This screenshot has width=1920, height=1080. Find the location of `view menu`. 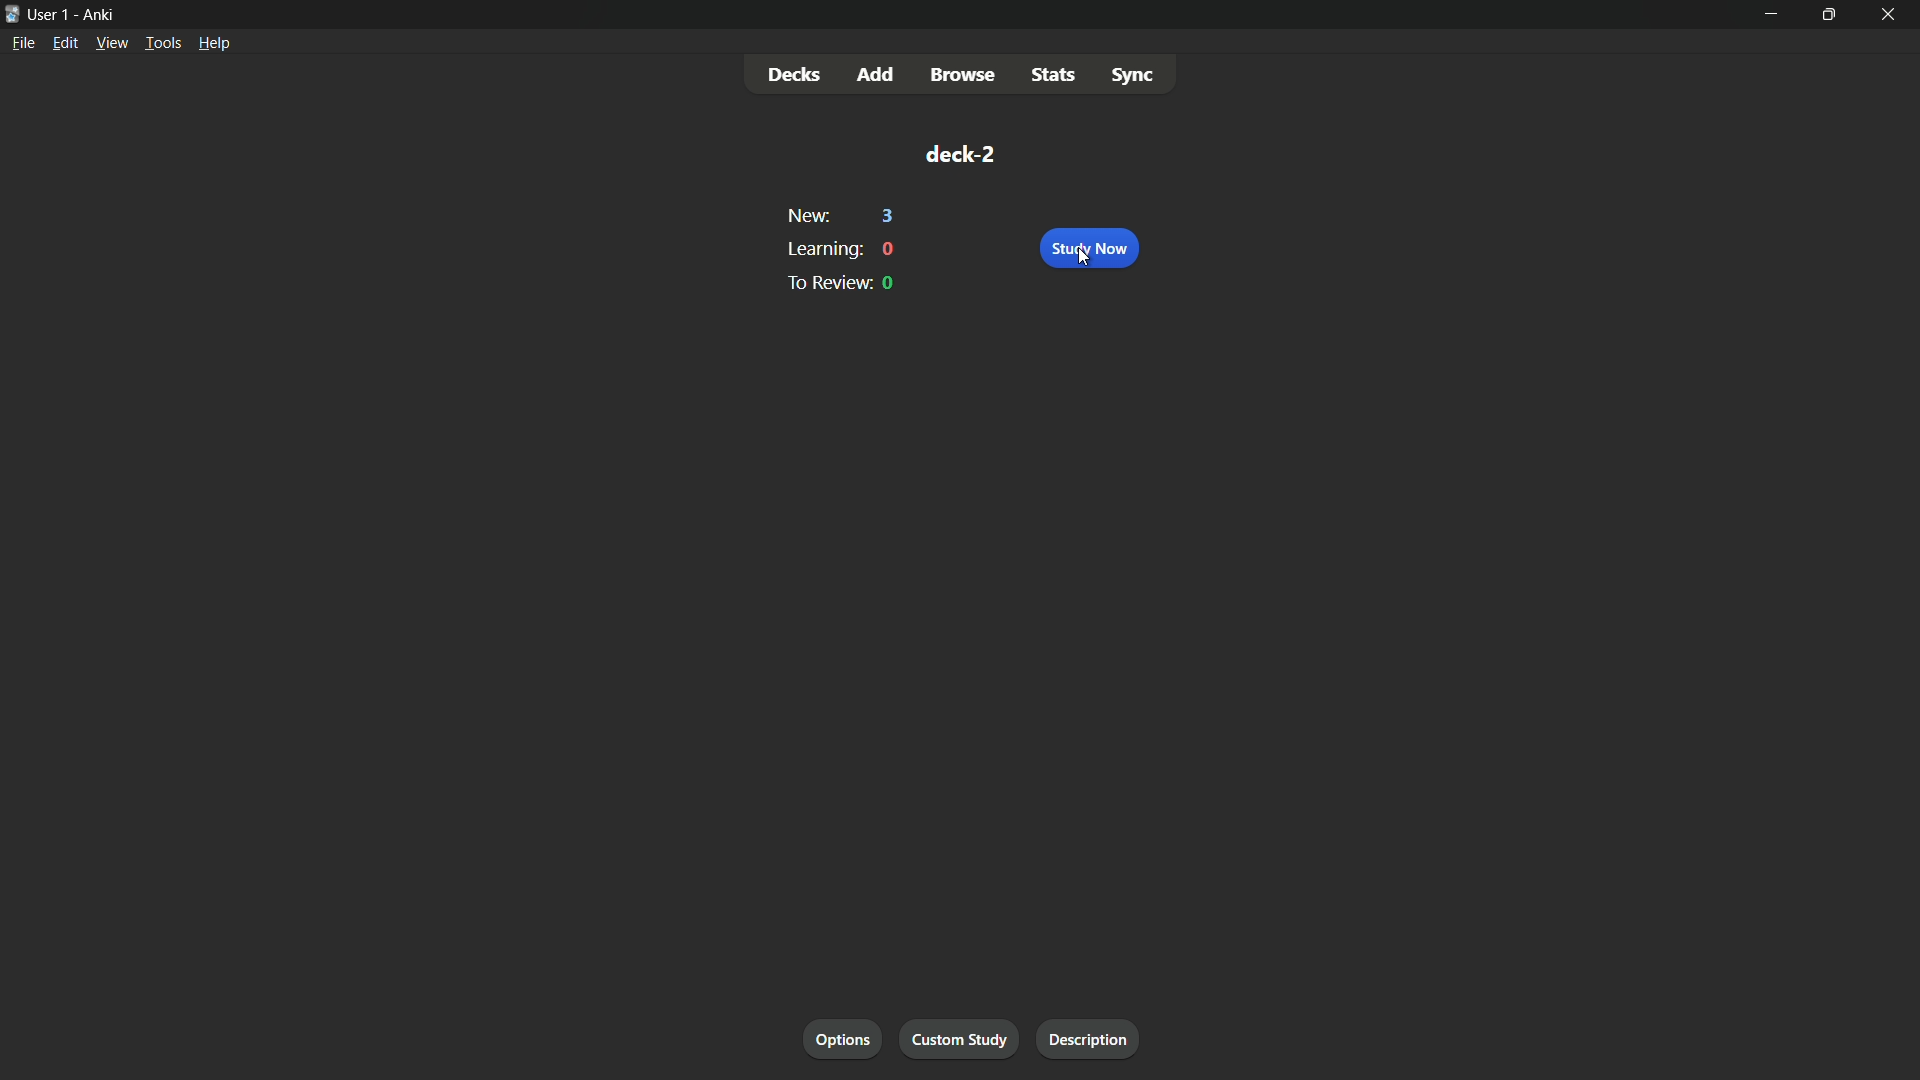

view menu is located at coordinates (112, 43).